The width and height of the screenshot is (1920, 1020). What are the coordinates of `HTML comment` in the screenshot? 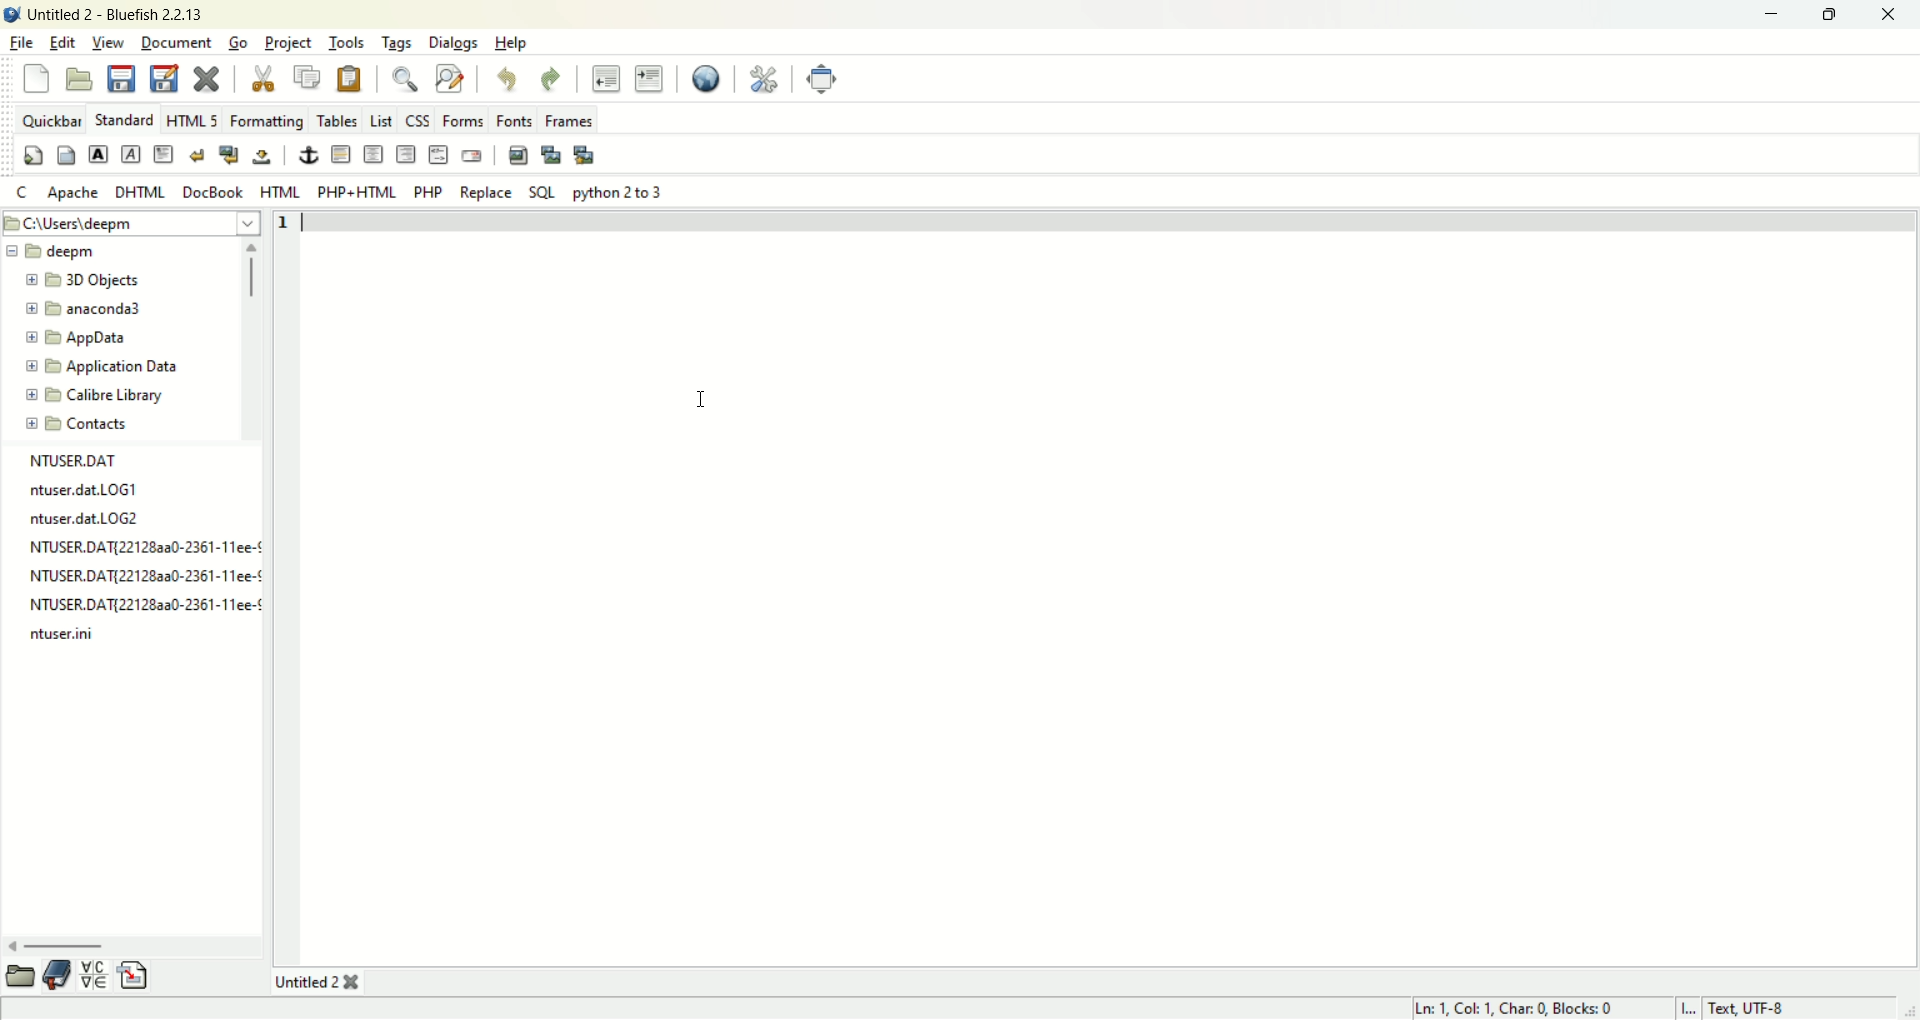 It's located at (438, 155).